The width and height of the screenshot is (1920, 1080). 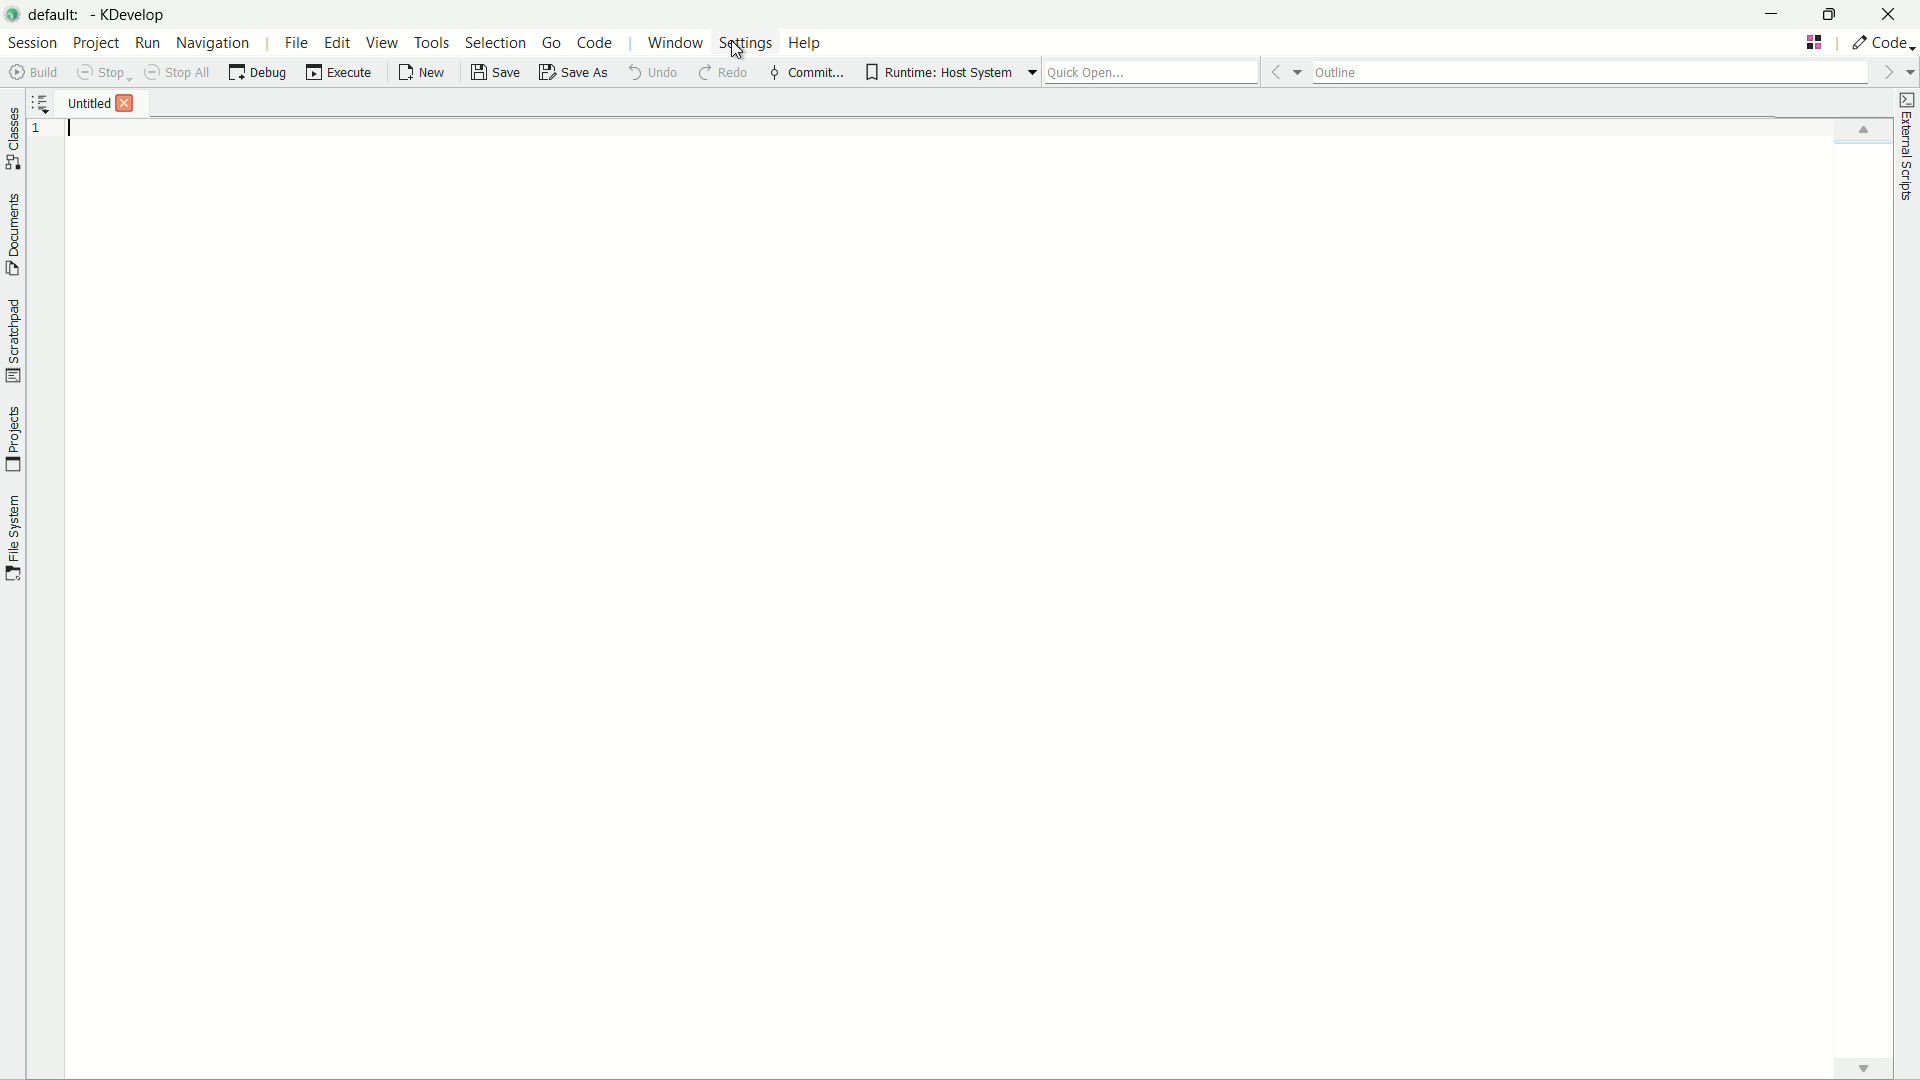 What do you see at coordinates (1907, 146) in the screenshot?
I see `external scripts` at bounding box center [1907, 146].